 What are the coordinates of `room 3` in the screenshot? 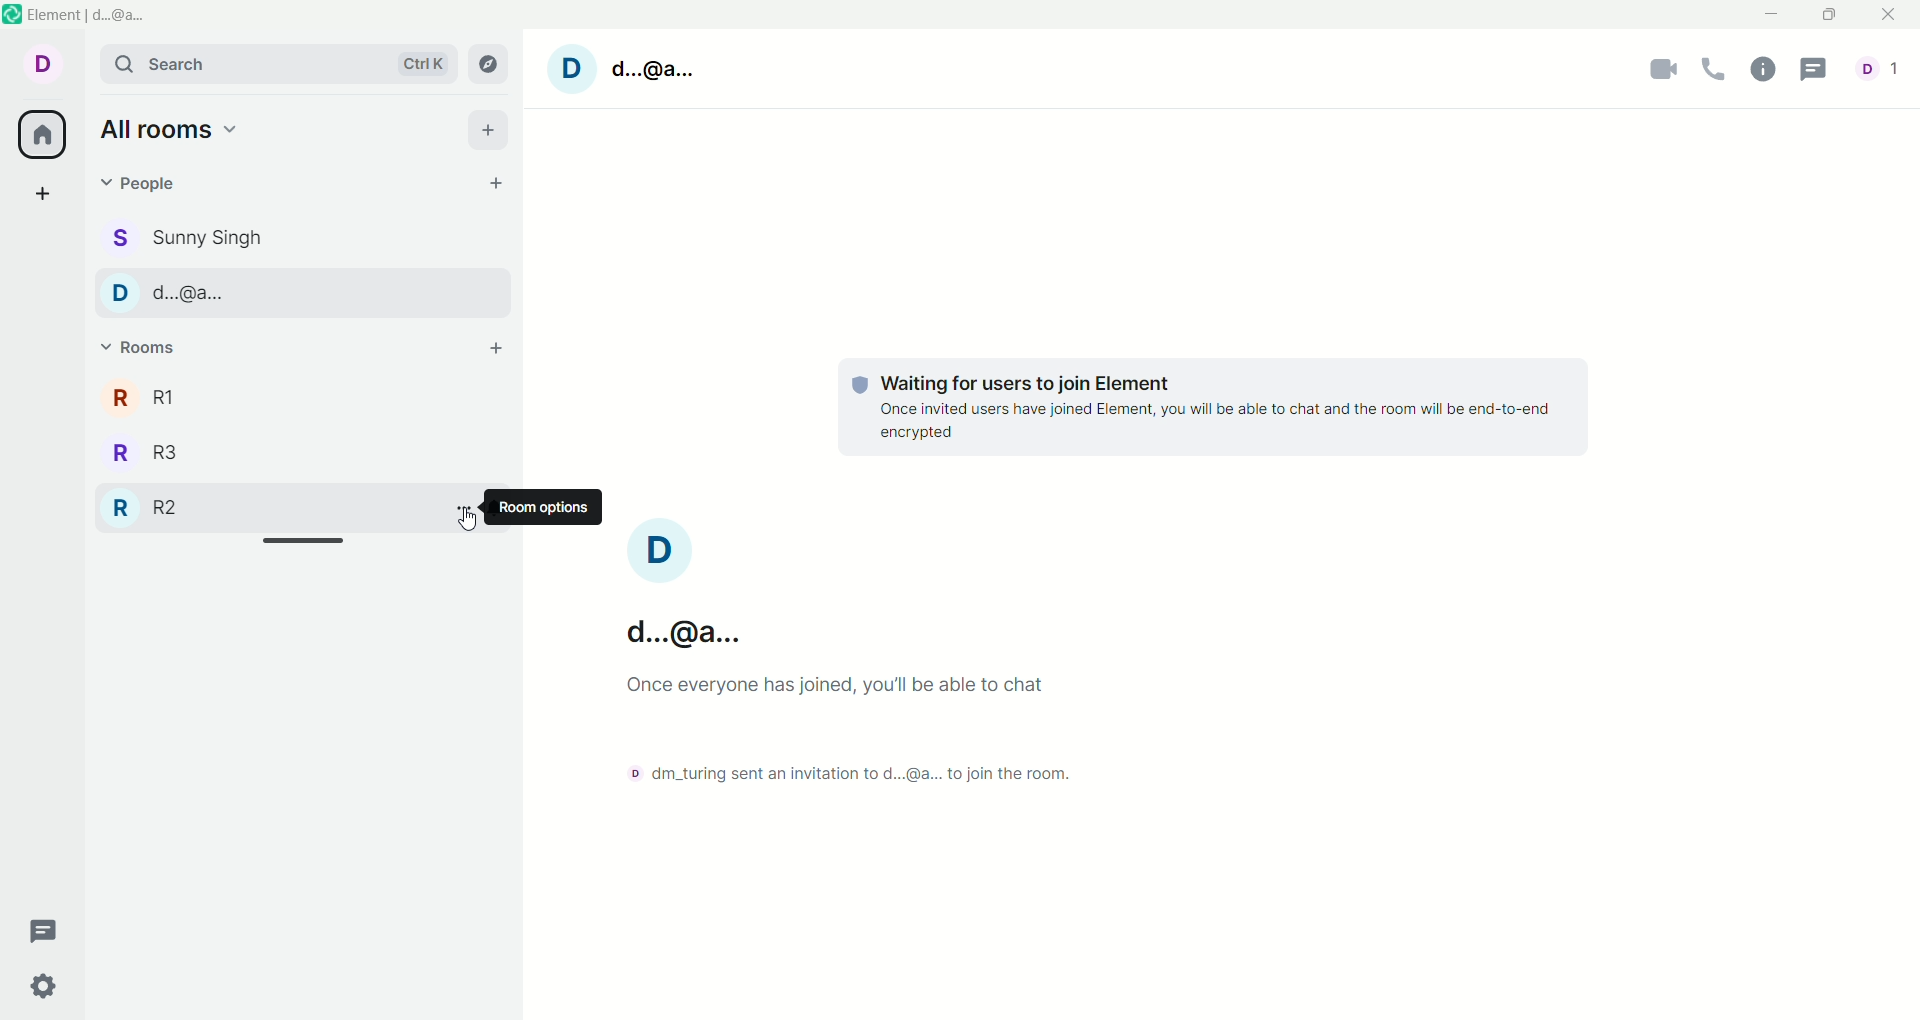 It's located at (143, 455).